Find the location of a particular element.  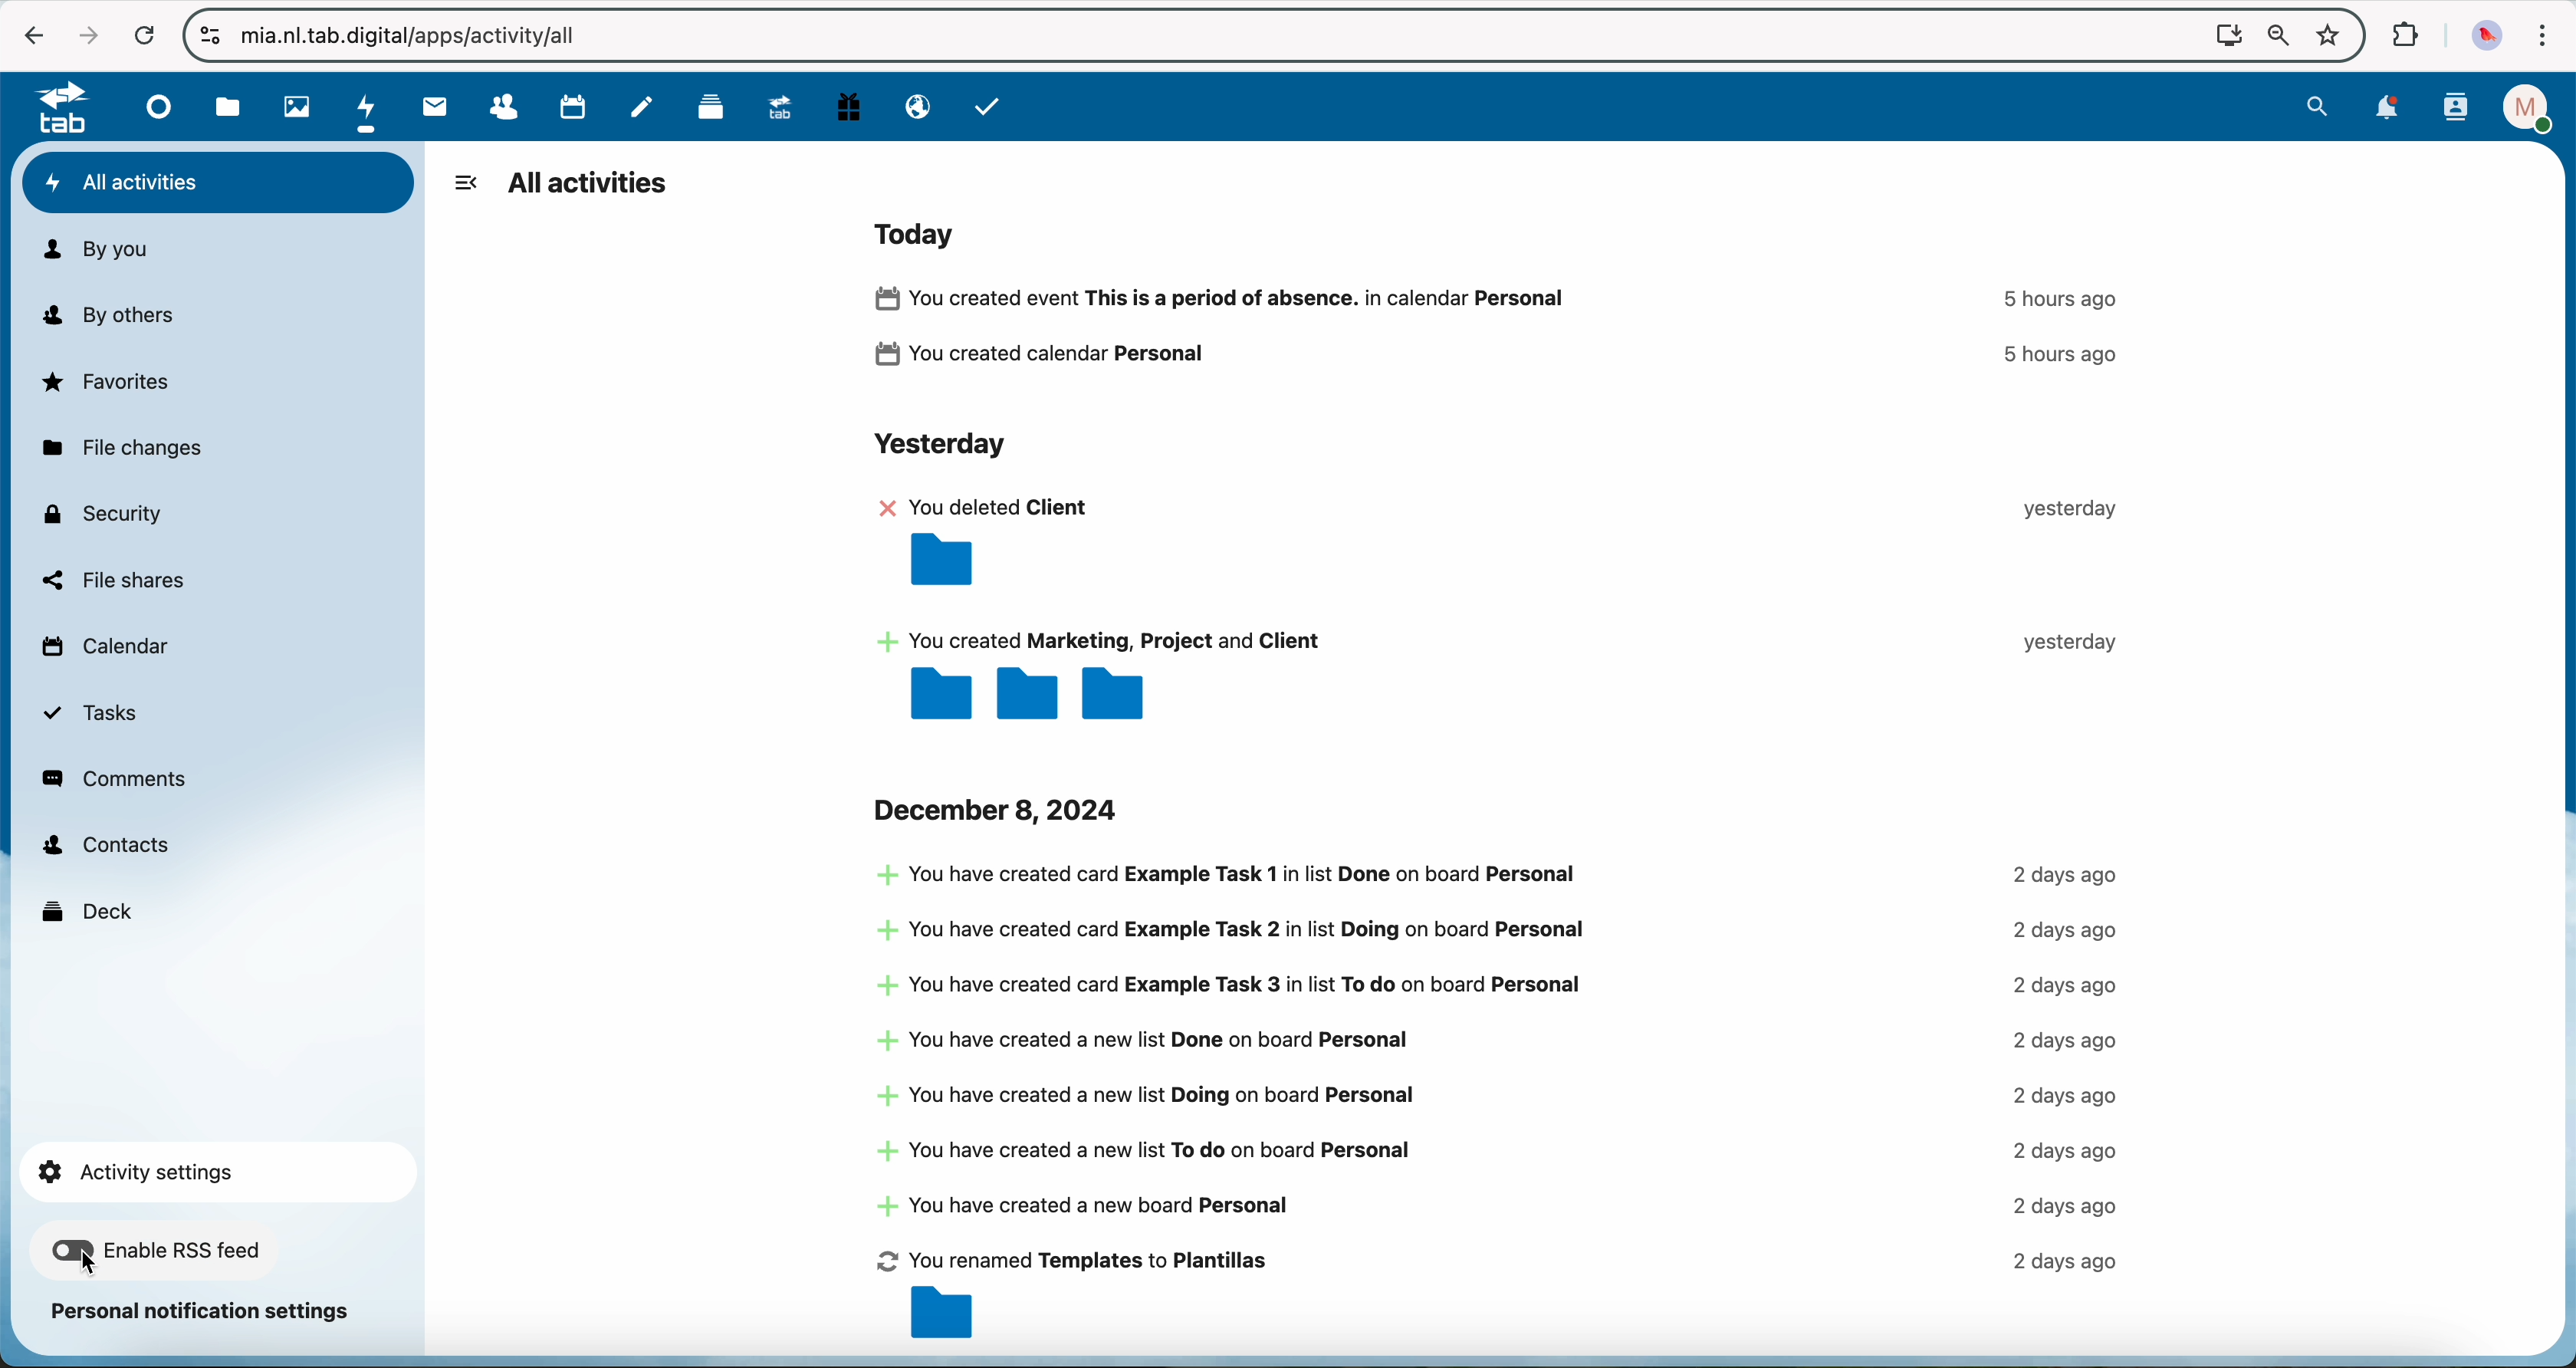

customize and control Google Chrome is located at coordinates (2544, 37).